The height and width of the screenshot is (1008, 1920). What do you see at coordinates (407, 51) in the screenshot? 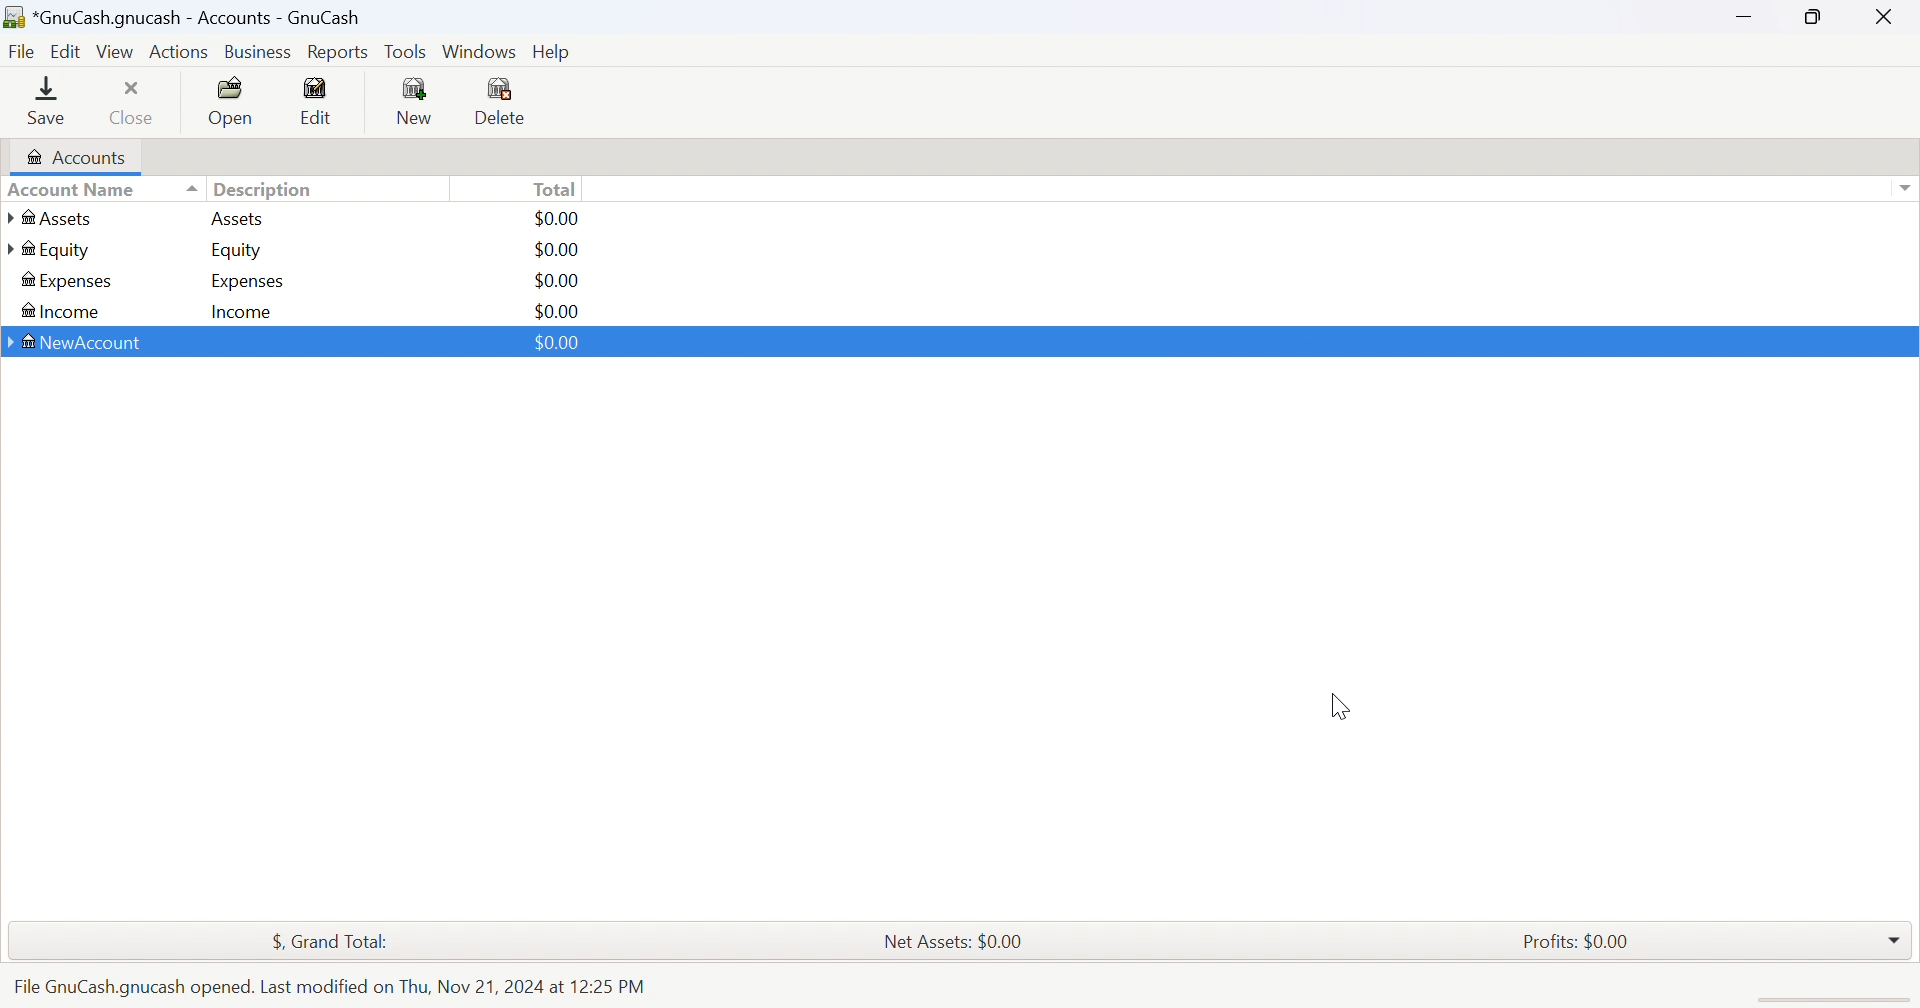
I see `Tools` at bounding box center [407, 51].